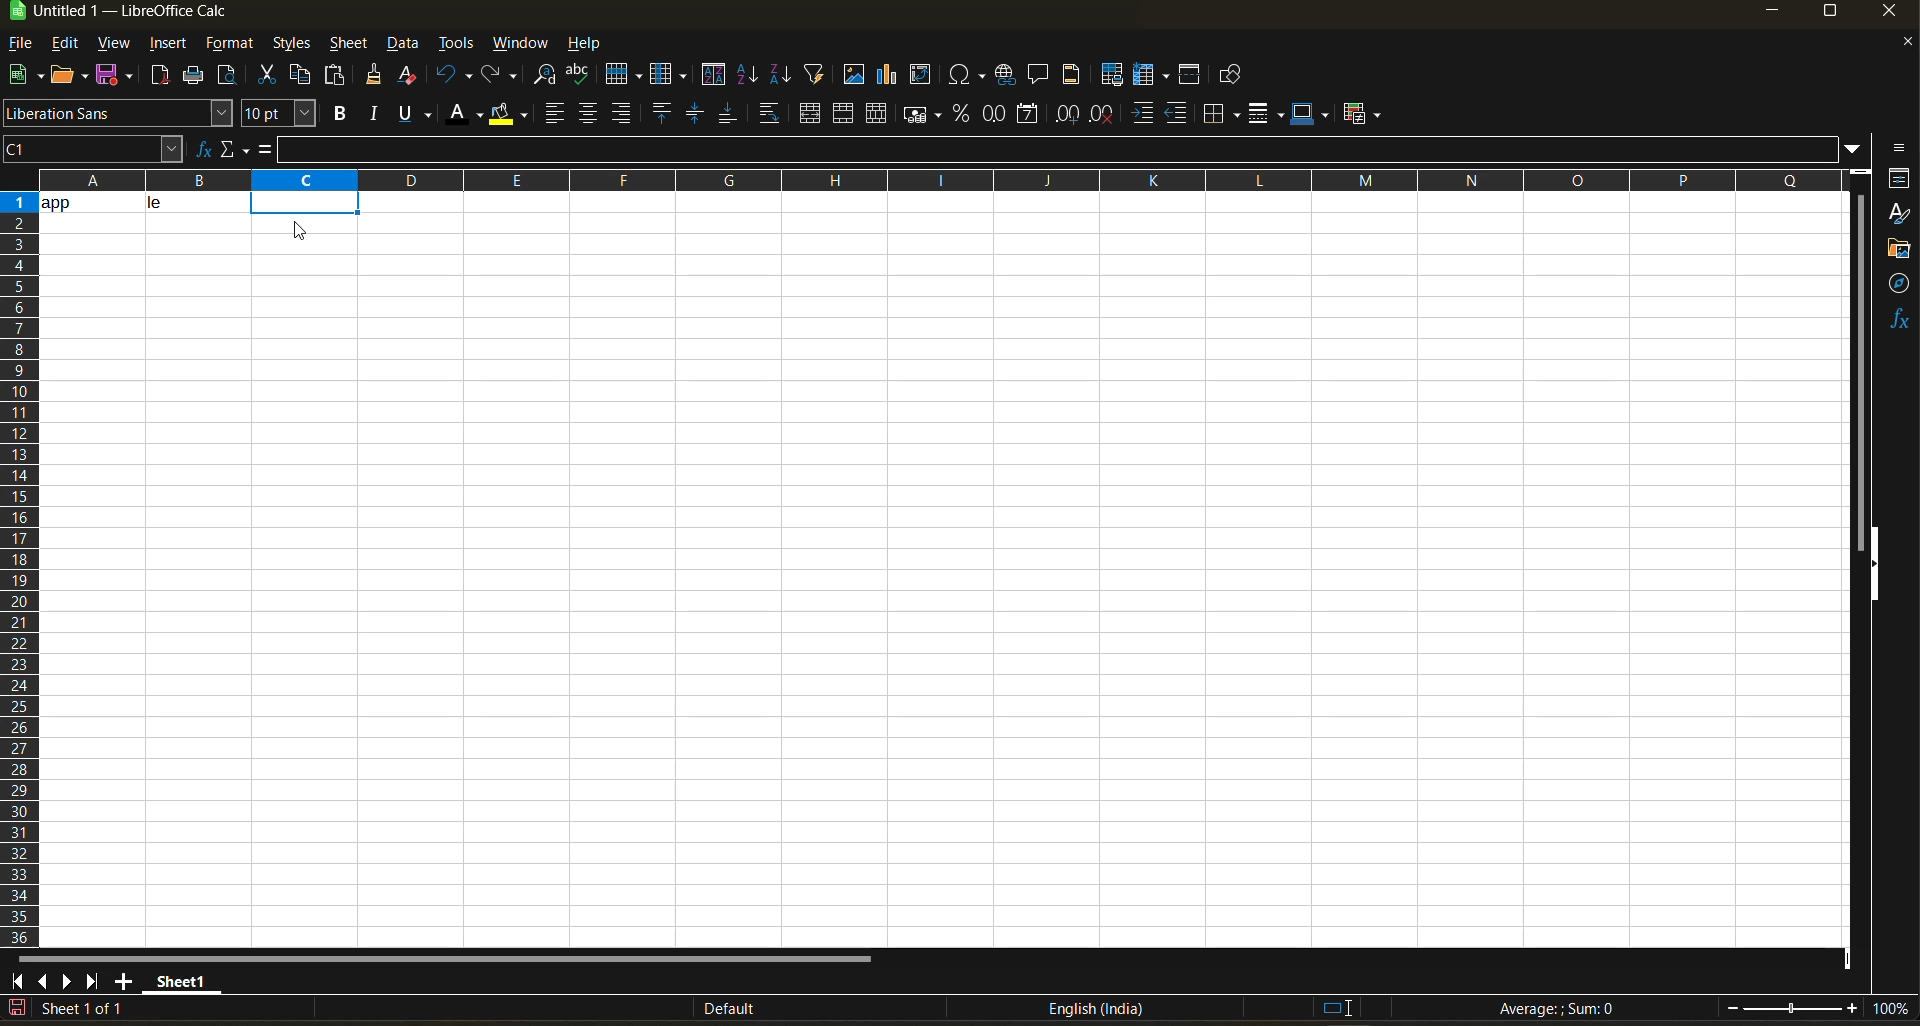 This screenshot has width=1920, height=1026. Describe the element at coordinates (306, 205) in the screenshot. I see `selected cell` at that location.